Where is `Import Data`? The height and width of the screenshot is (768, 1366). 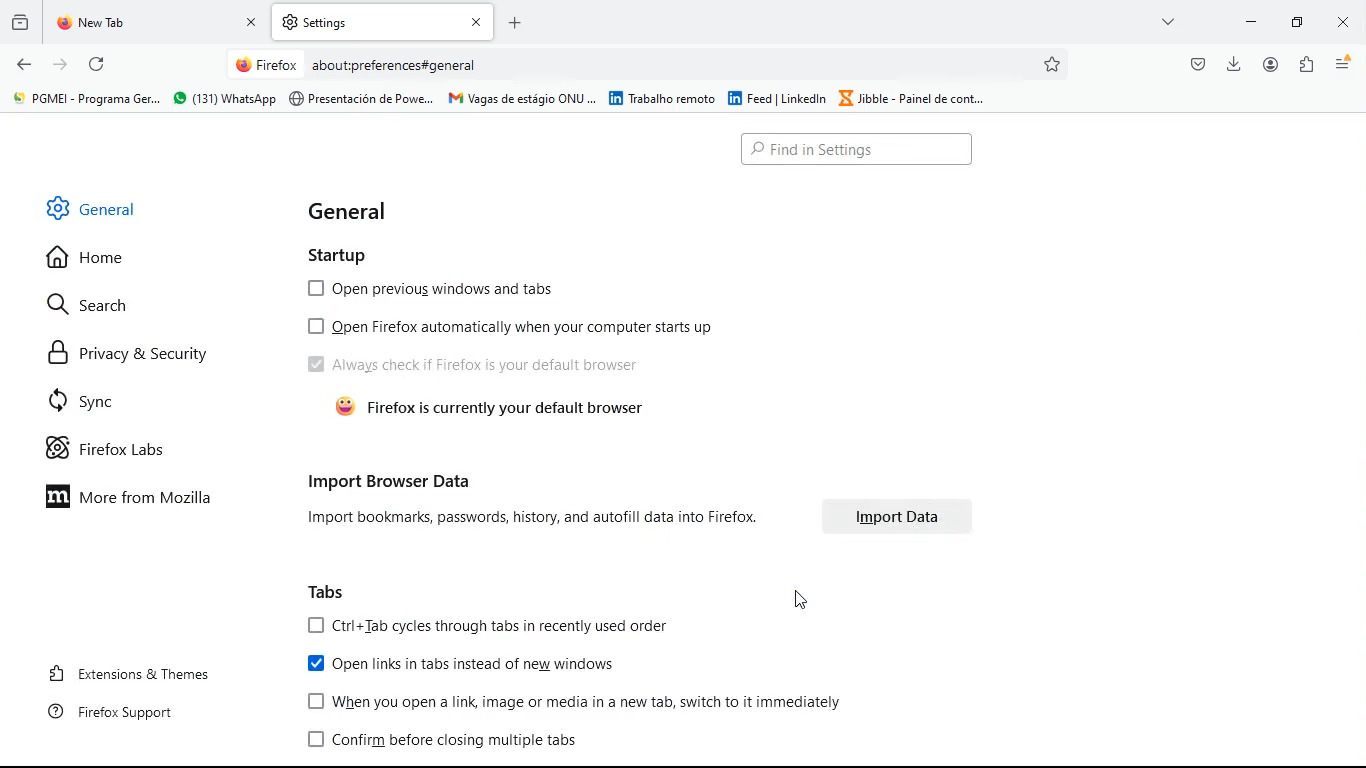
Import Data is located at coordinates (897, 517).